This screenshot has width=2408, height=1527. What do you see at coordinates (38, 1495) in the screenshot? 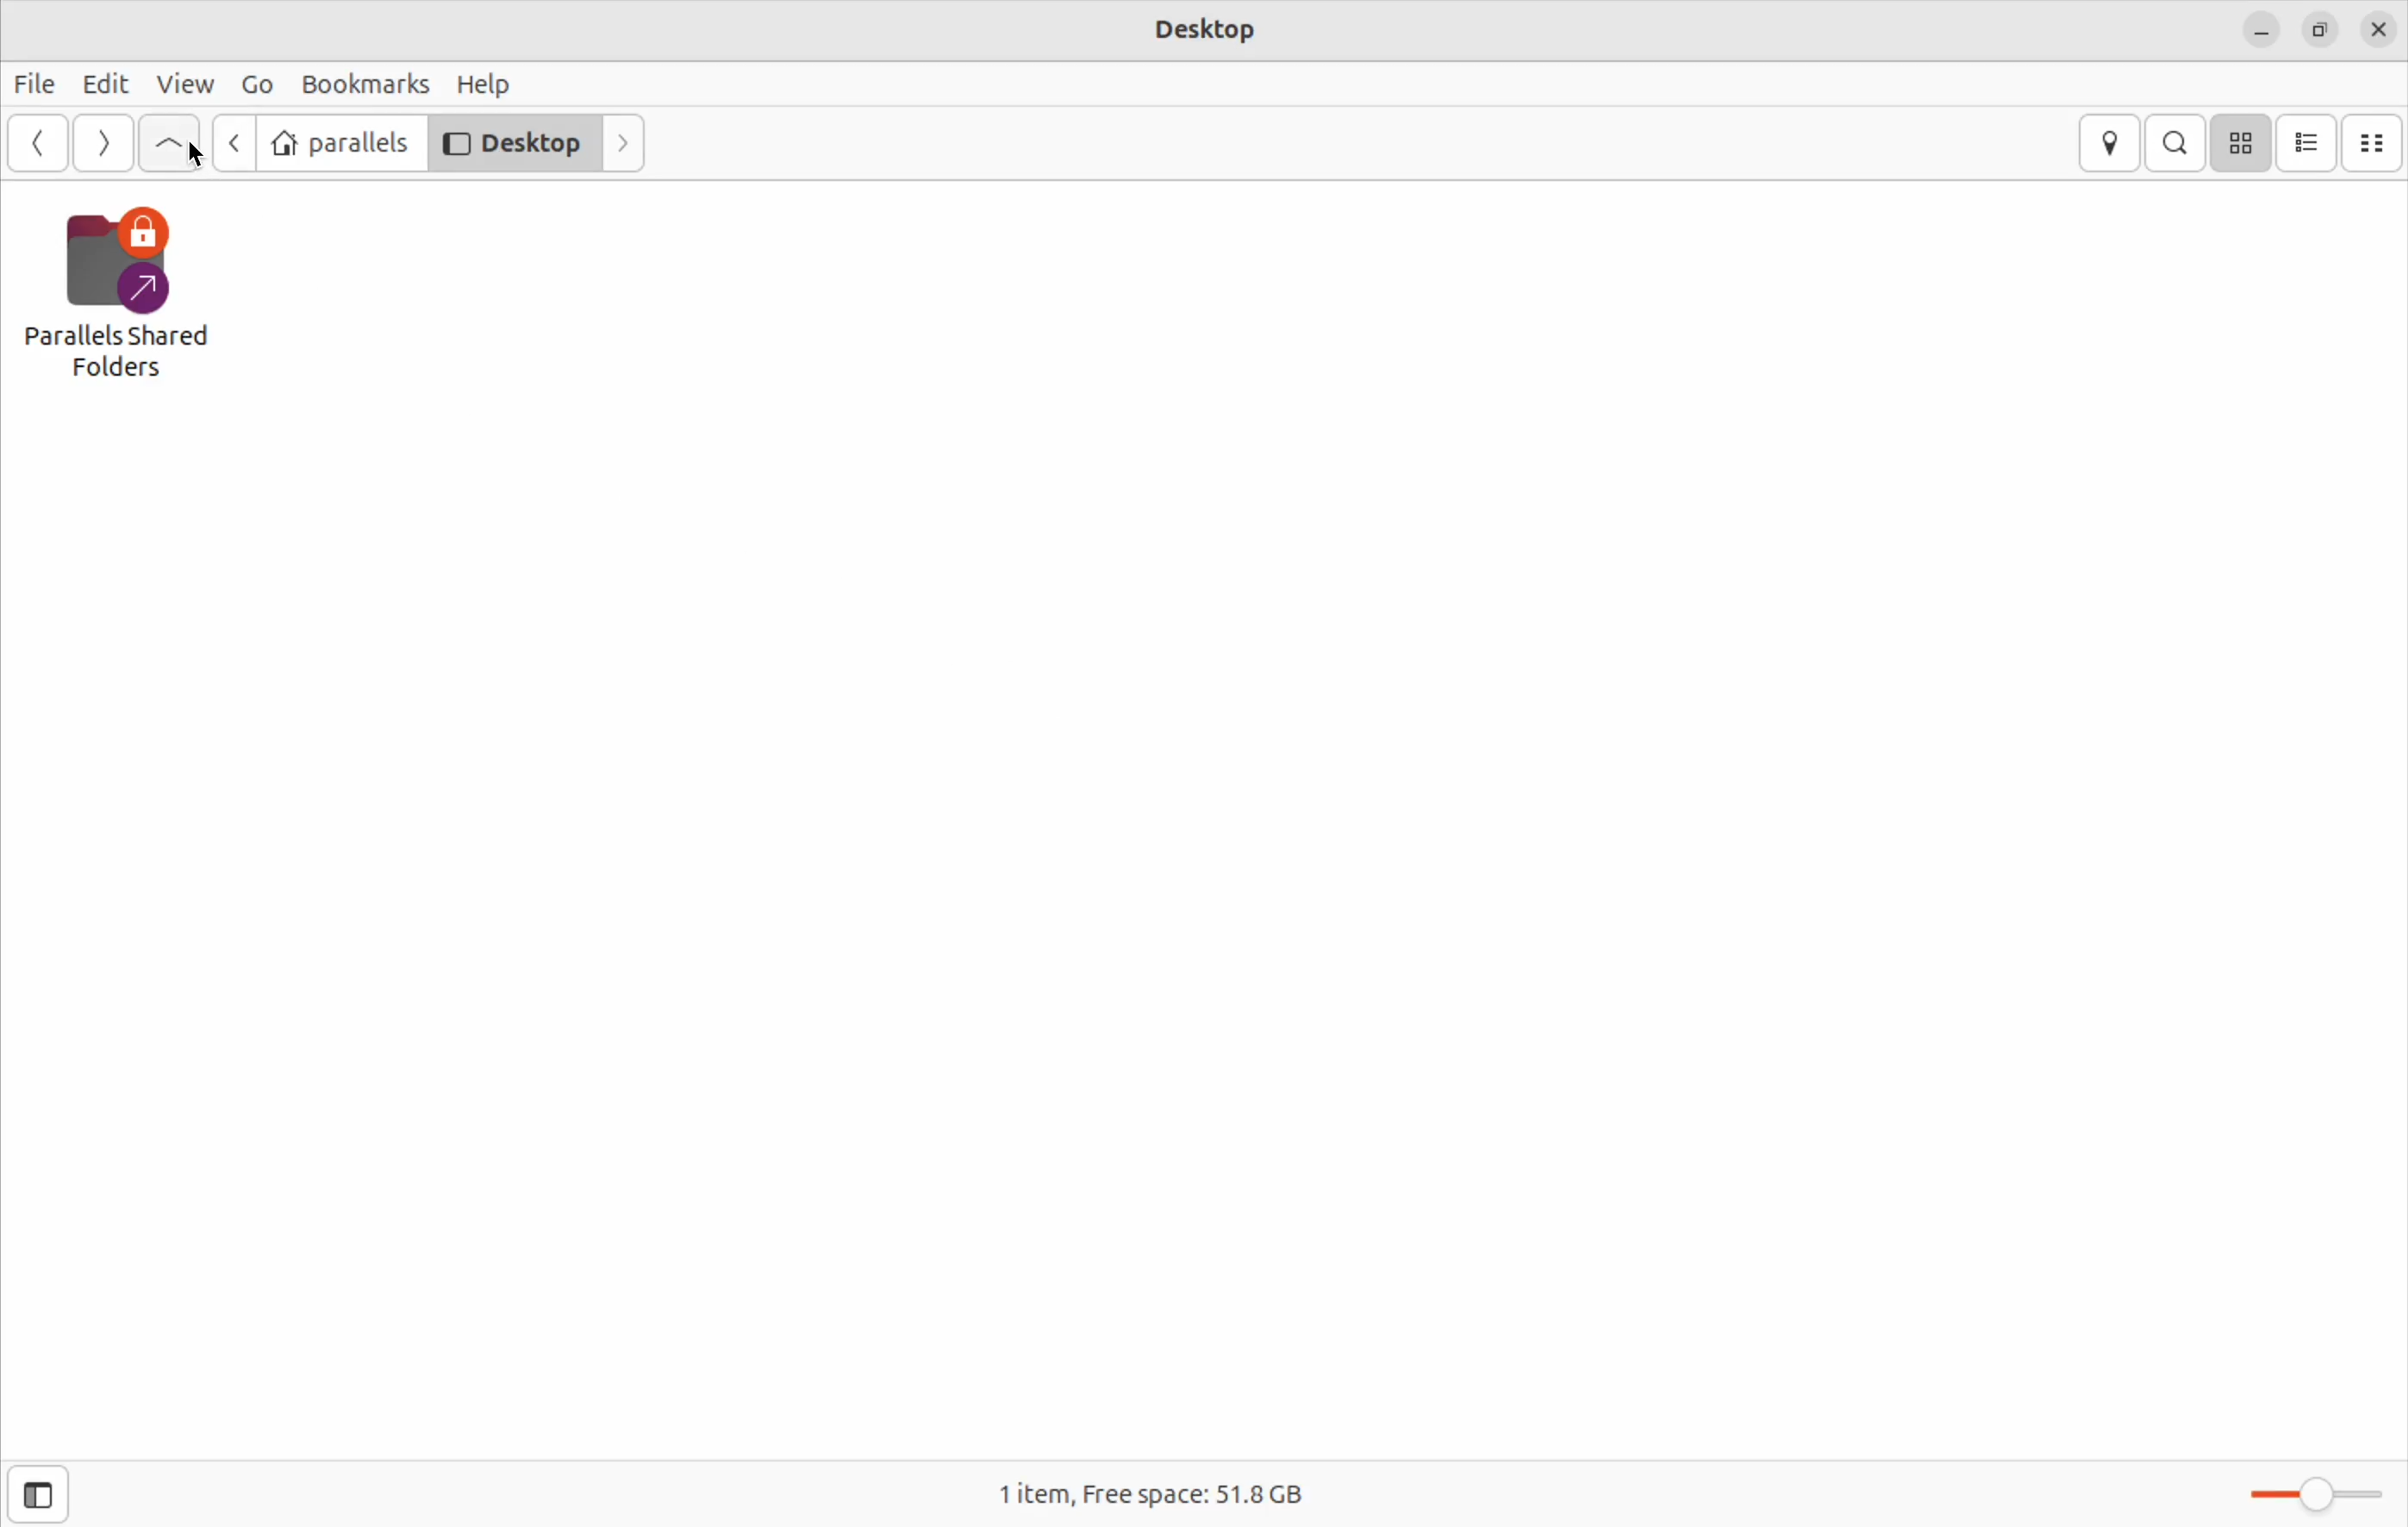
I see `show side bar` at bounding box center [38, 1495].